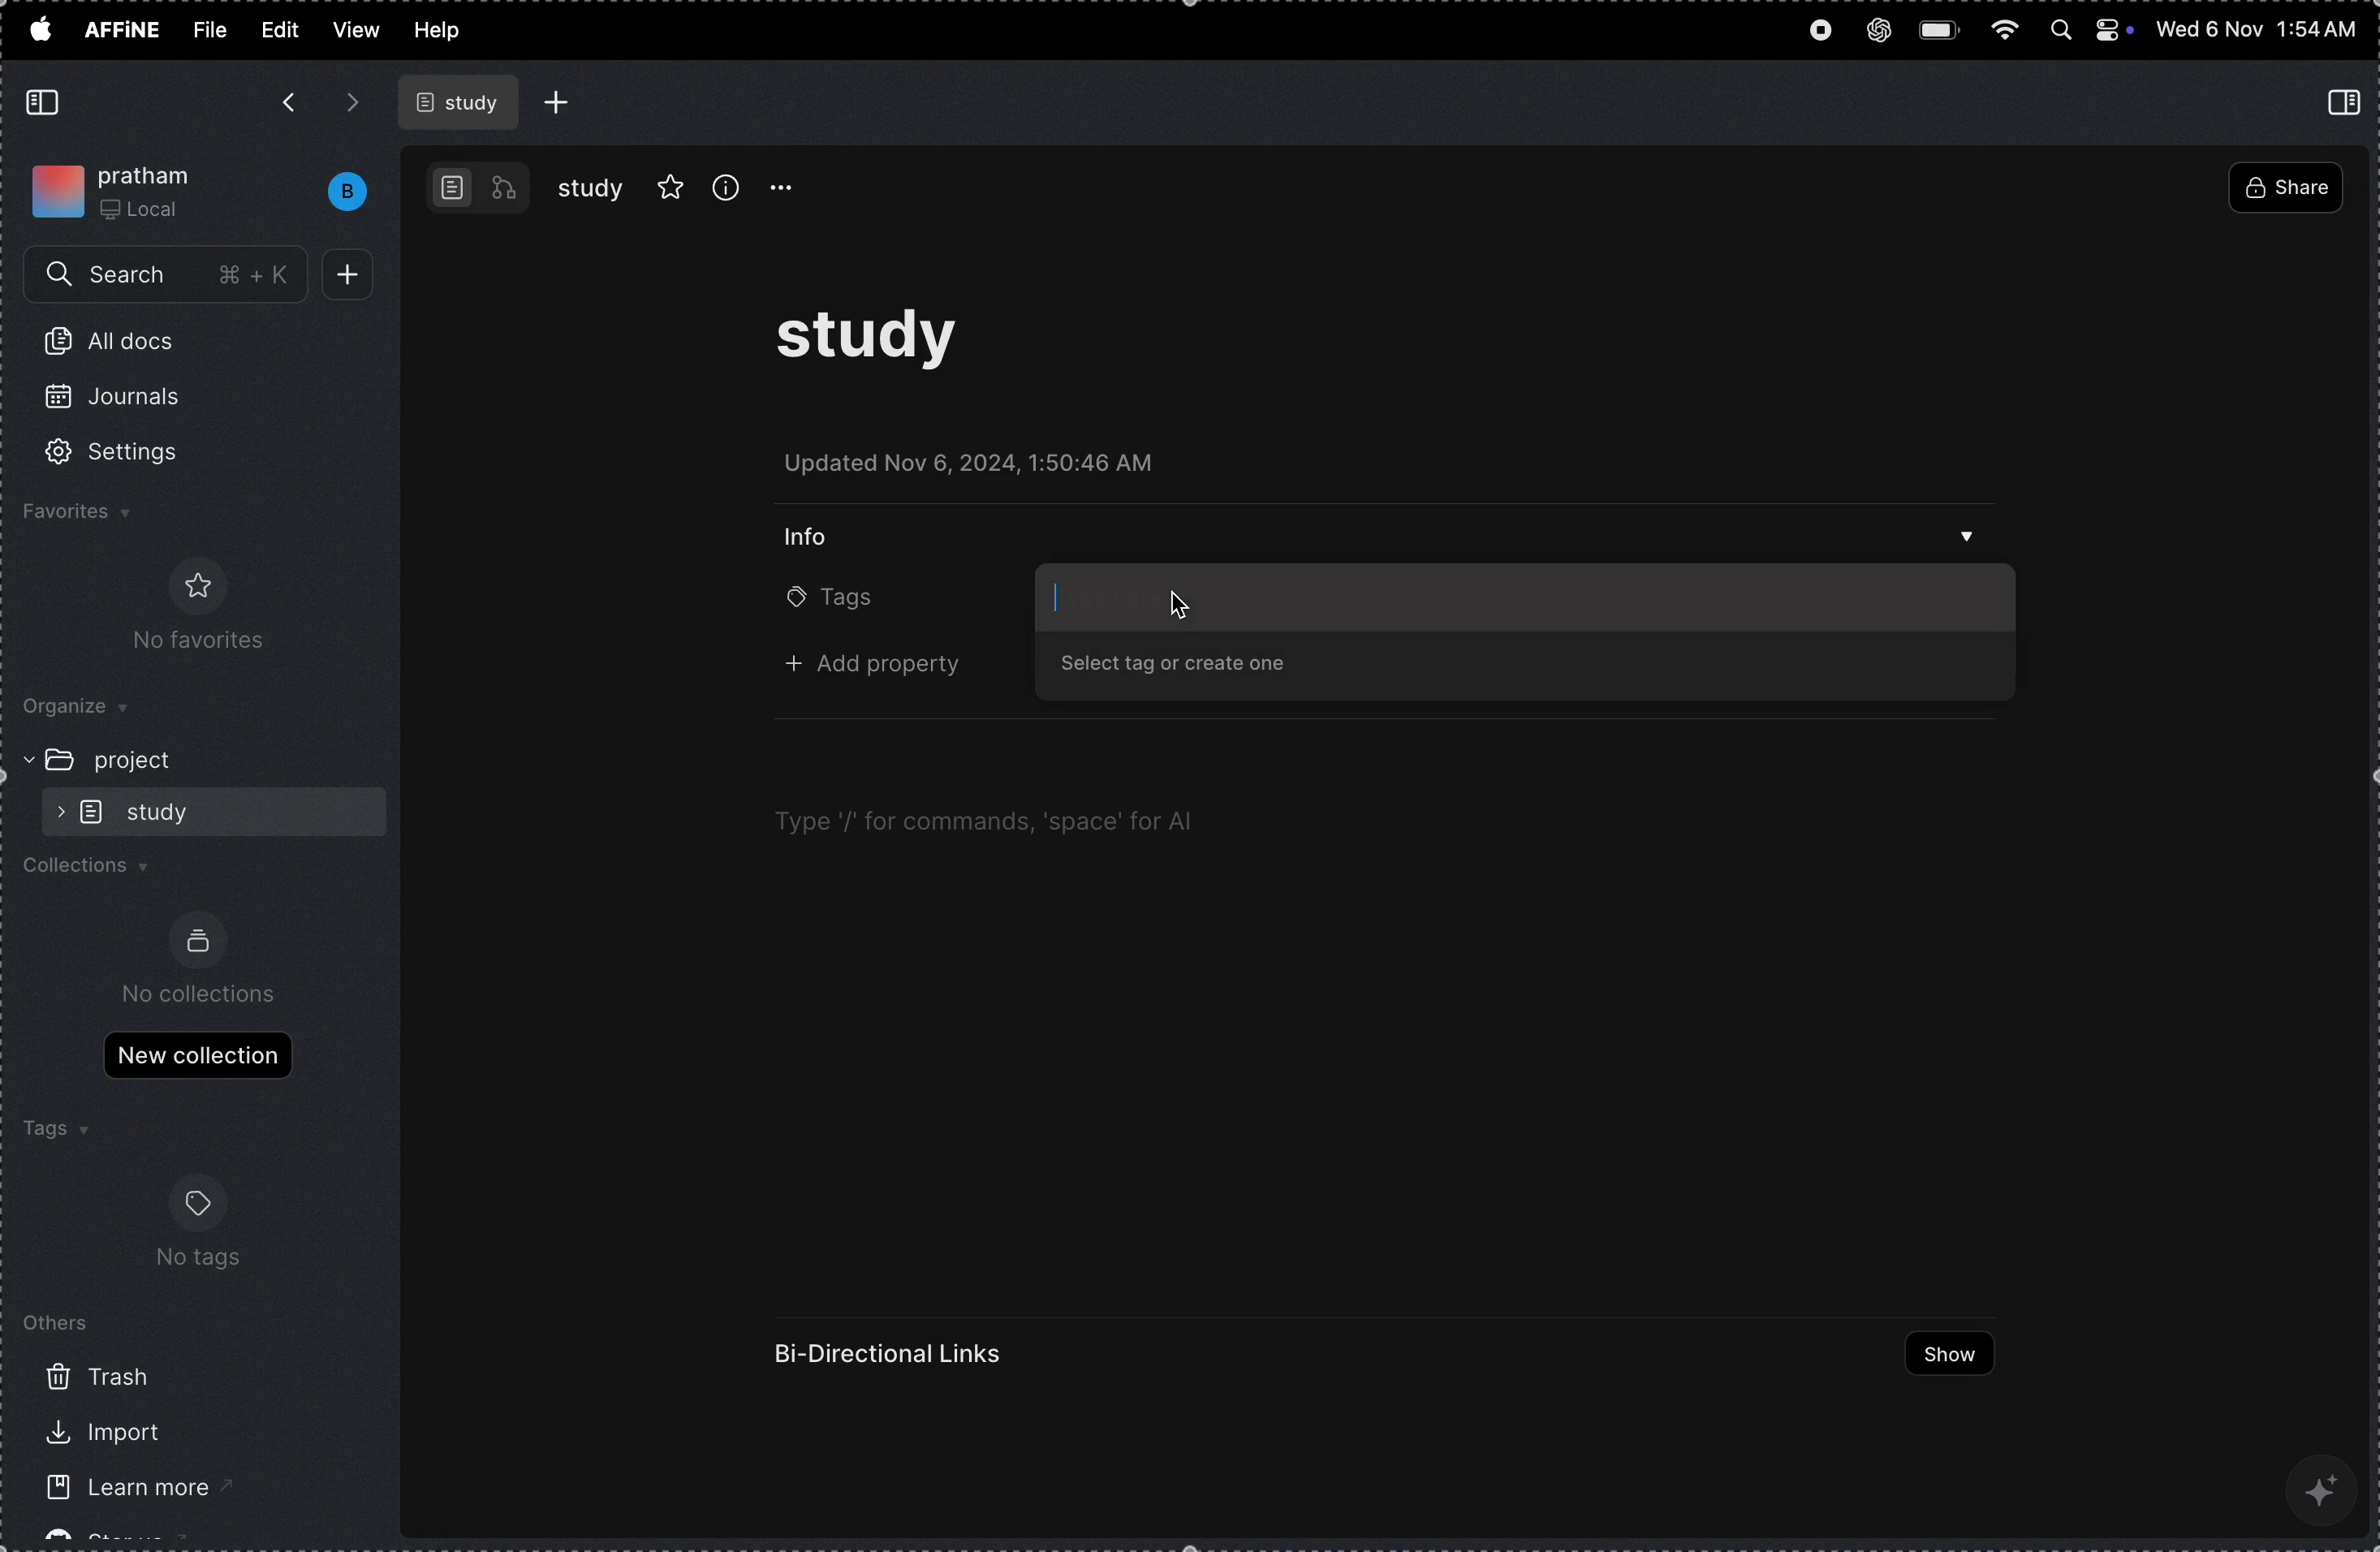  I want to click on journals, so click(127, 405).